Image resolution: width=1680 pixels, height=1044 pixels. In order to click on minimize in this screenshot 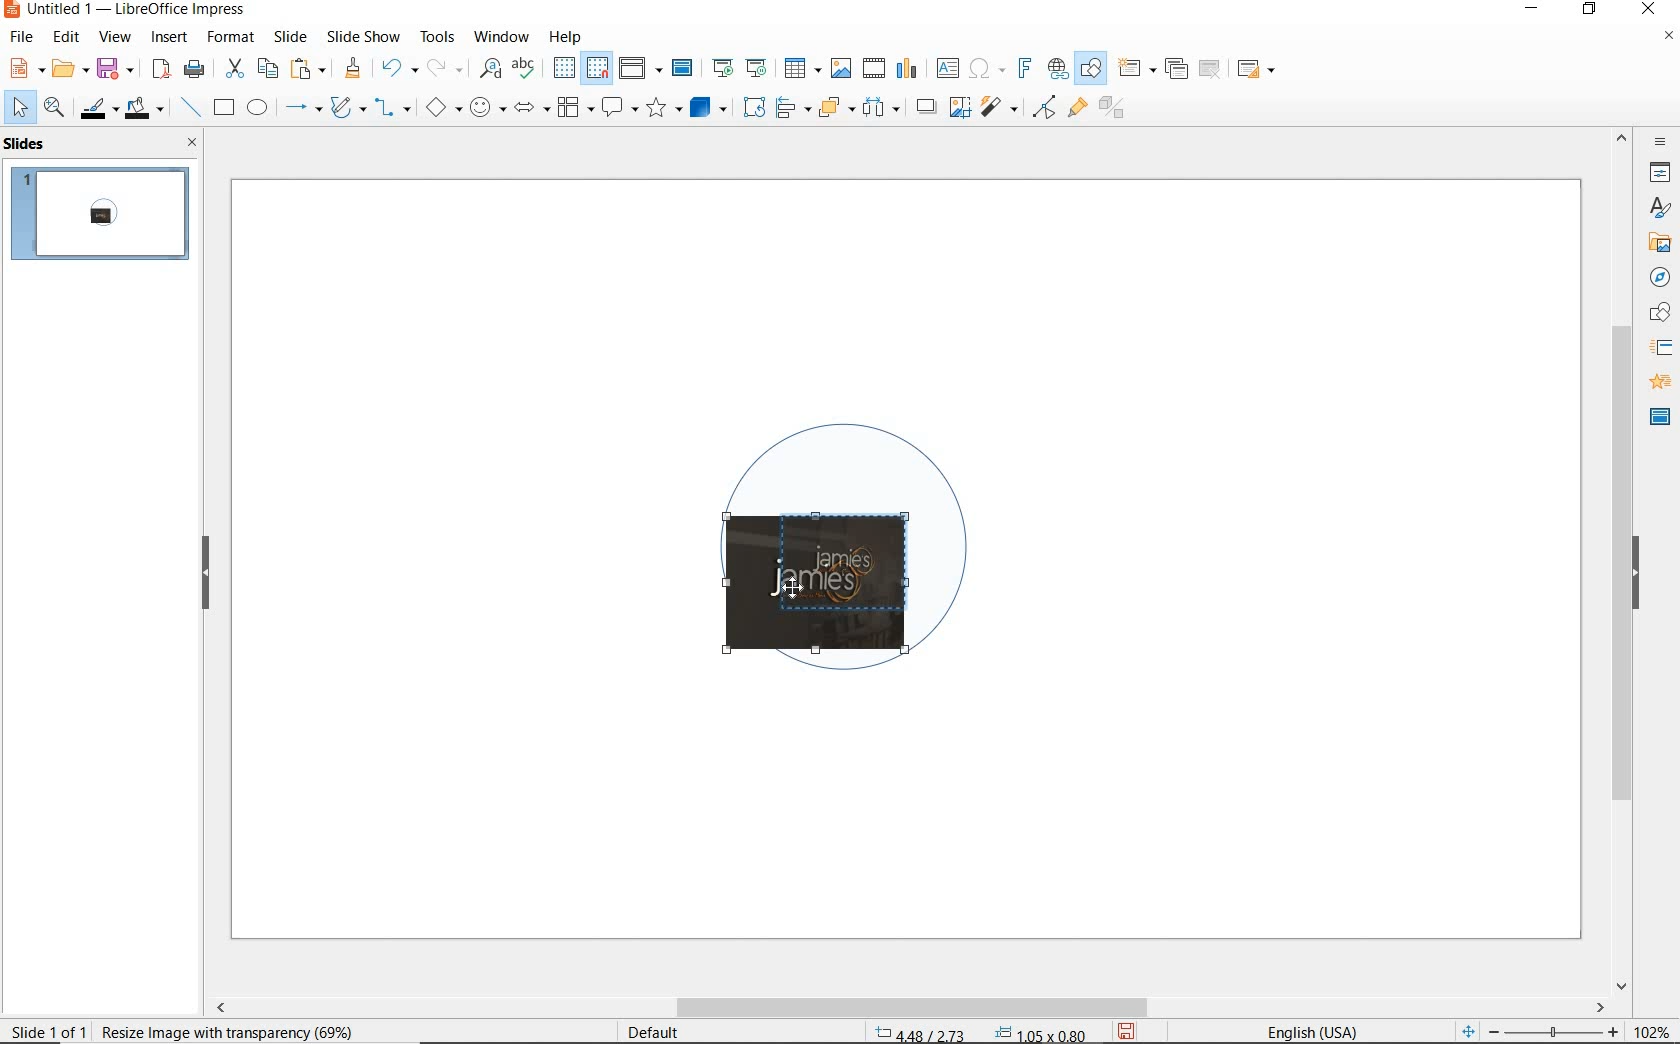, I will do `click(1534, 11)`.